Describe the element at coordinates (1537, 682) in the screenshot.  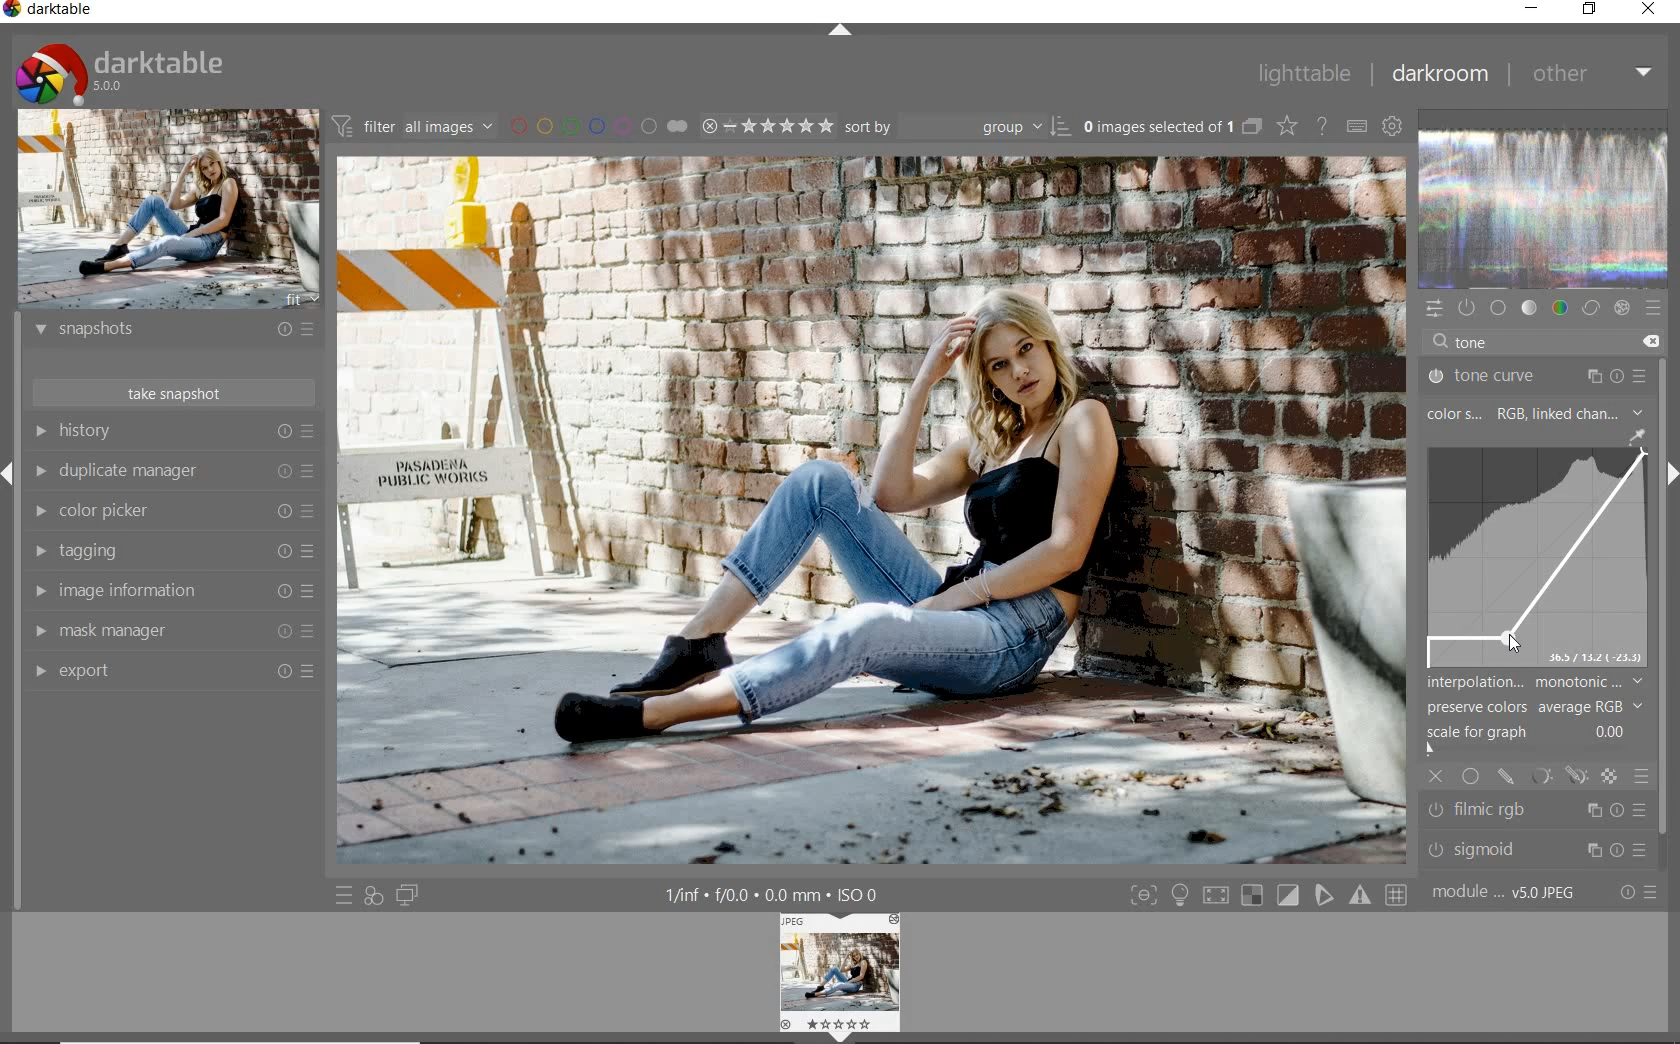
I see `interpolation` at that location.